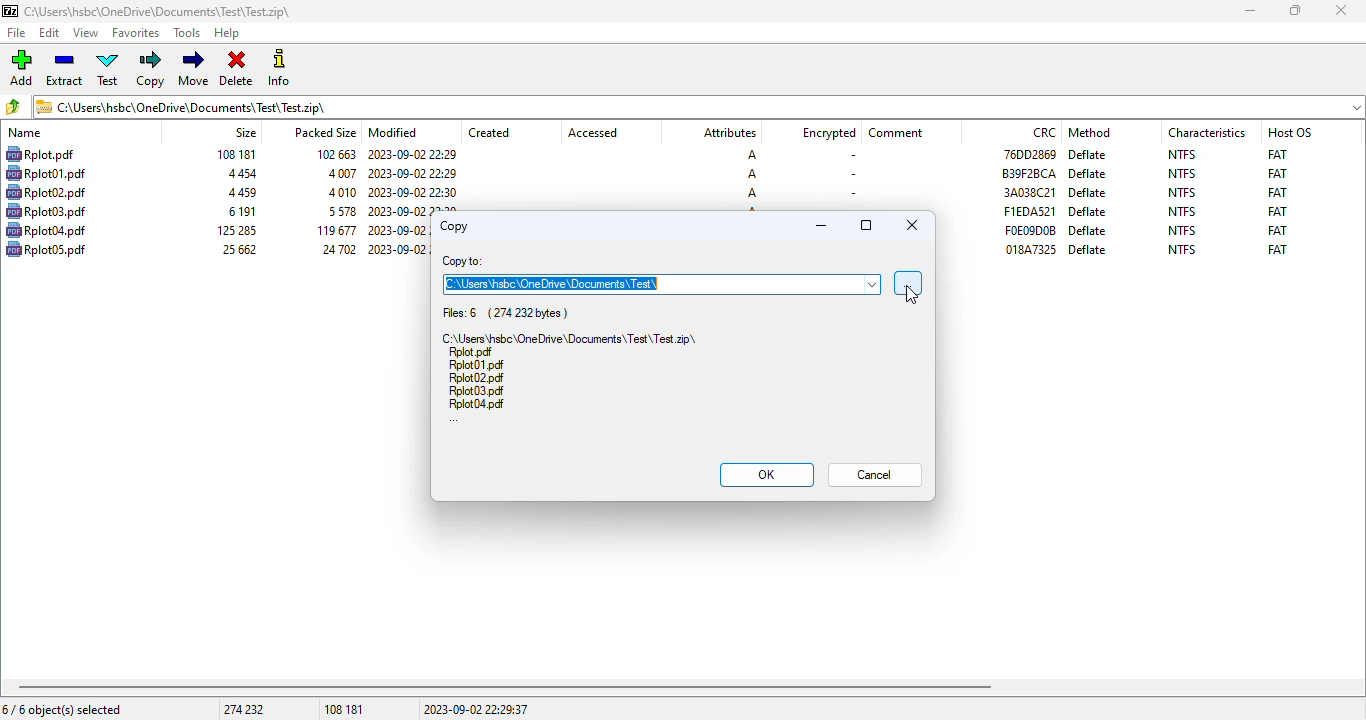 The width and height of the screenshot is (1366, 720). I want to click on logo, so click(9, 11).